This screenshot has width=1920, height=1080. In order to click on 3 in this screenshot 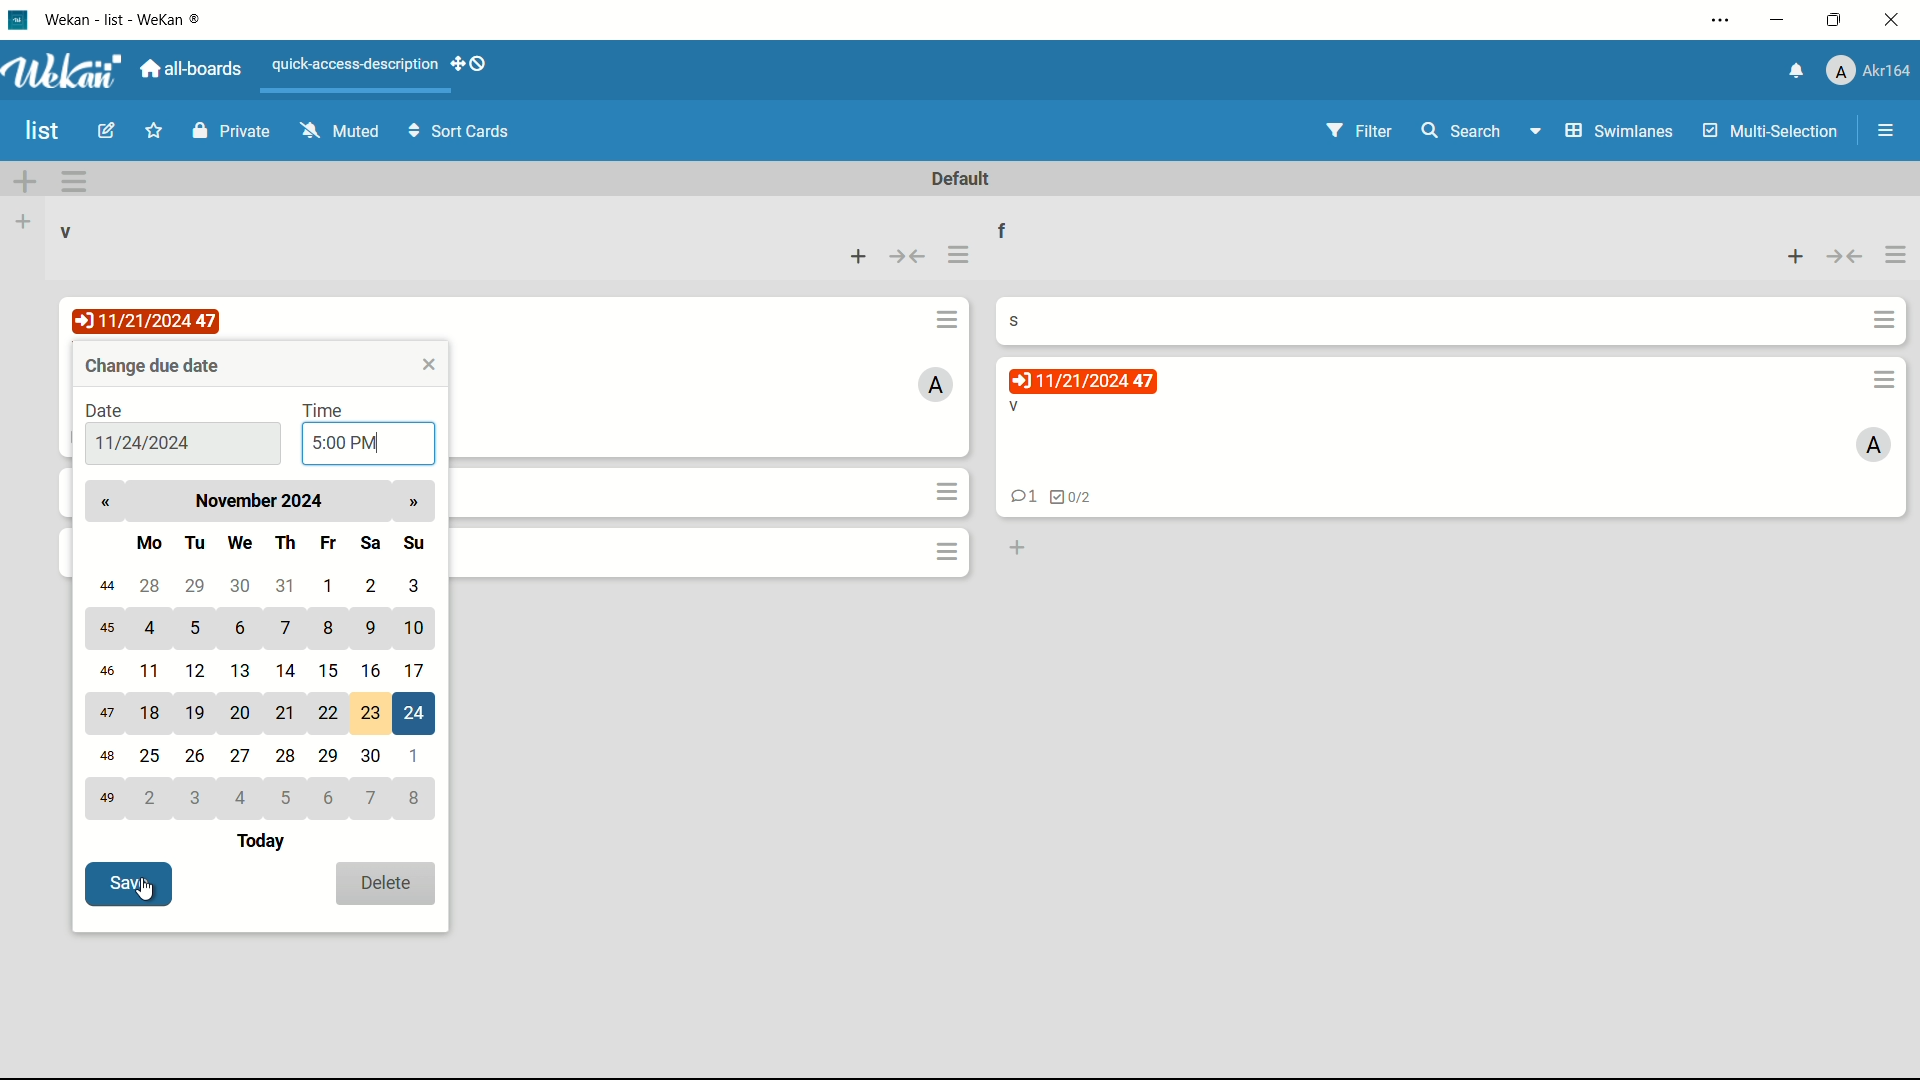, I will do `click(200, 798)`.